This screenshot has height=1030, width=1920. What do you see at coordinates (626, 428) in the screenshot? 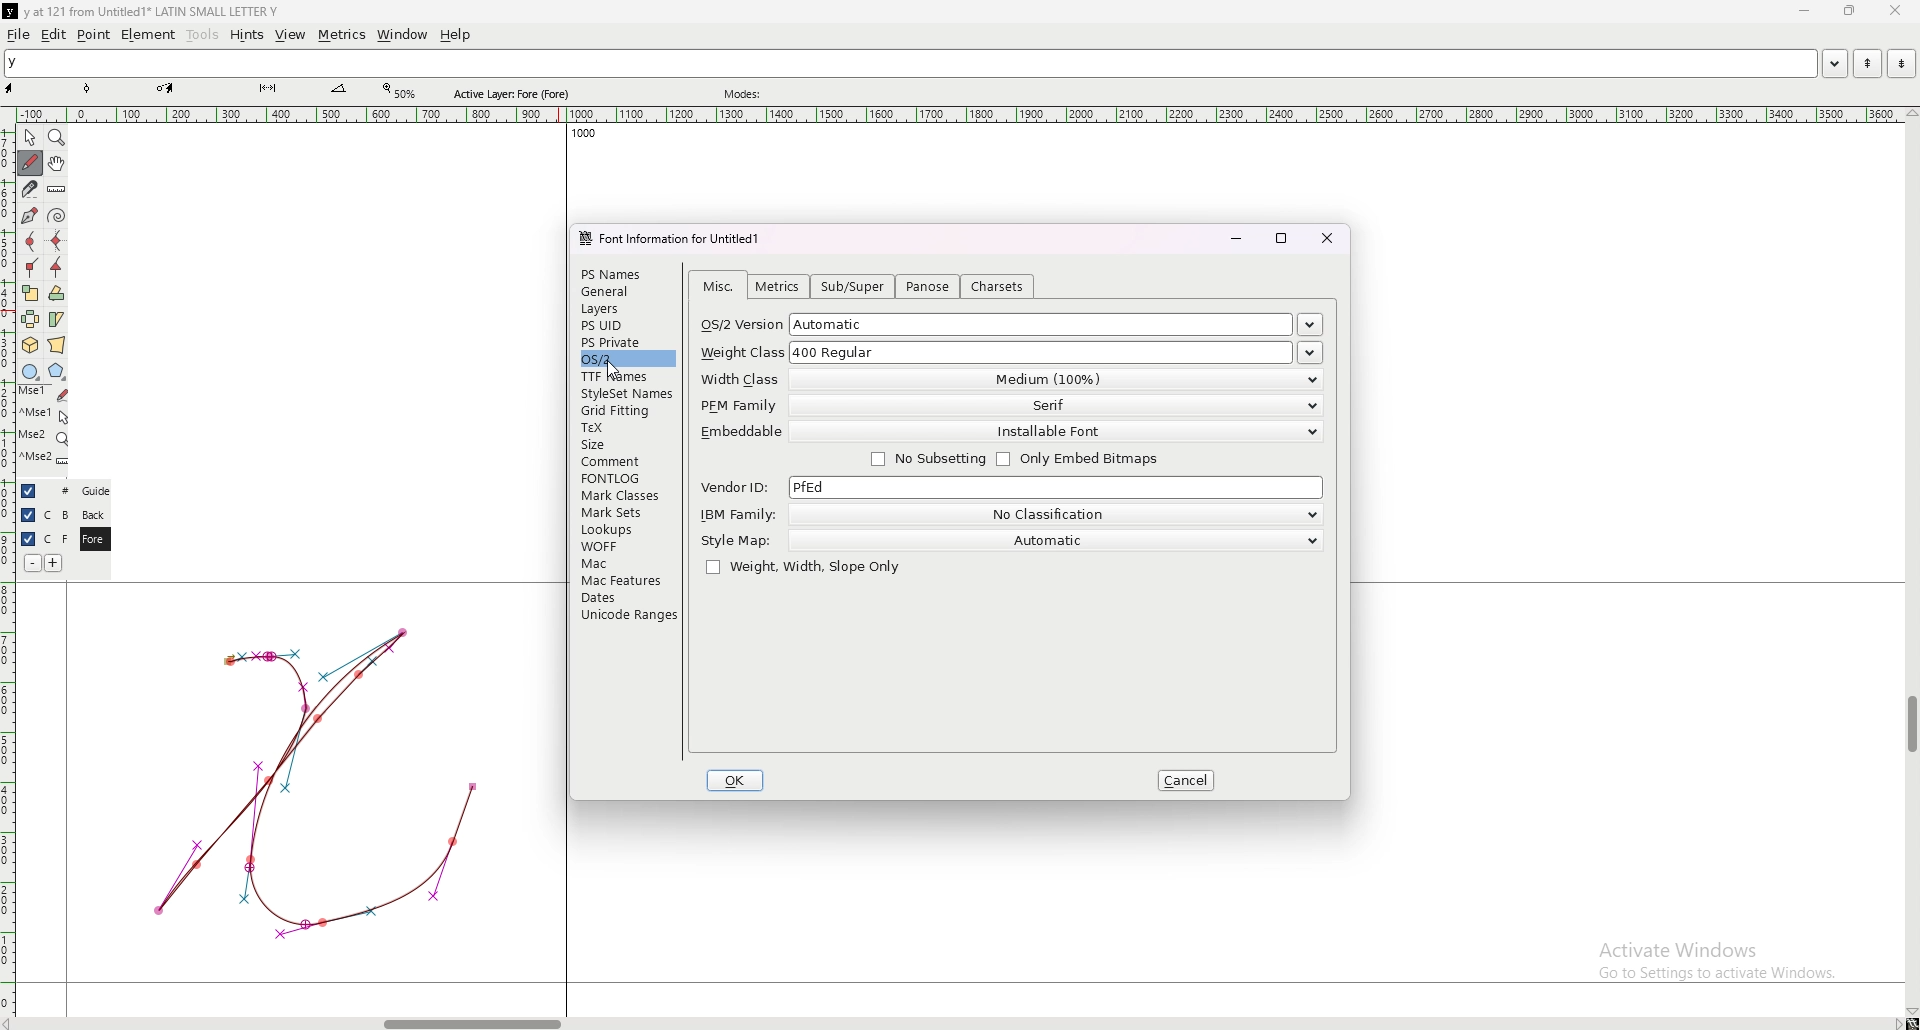
I see `tex` at bounding box center [626, 428].